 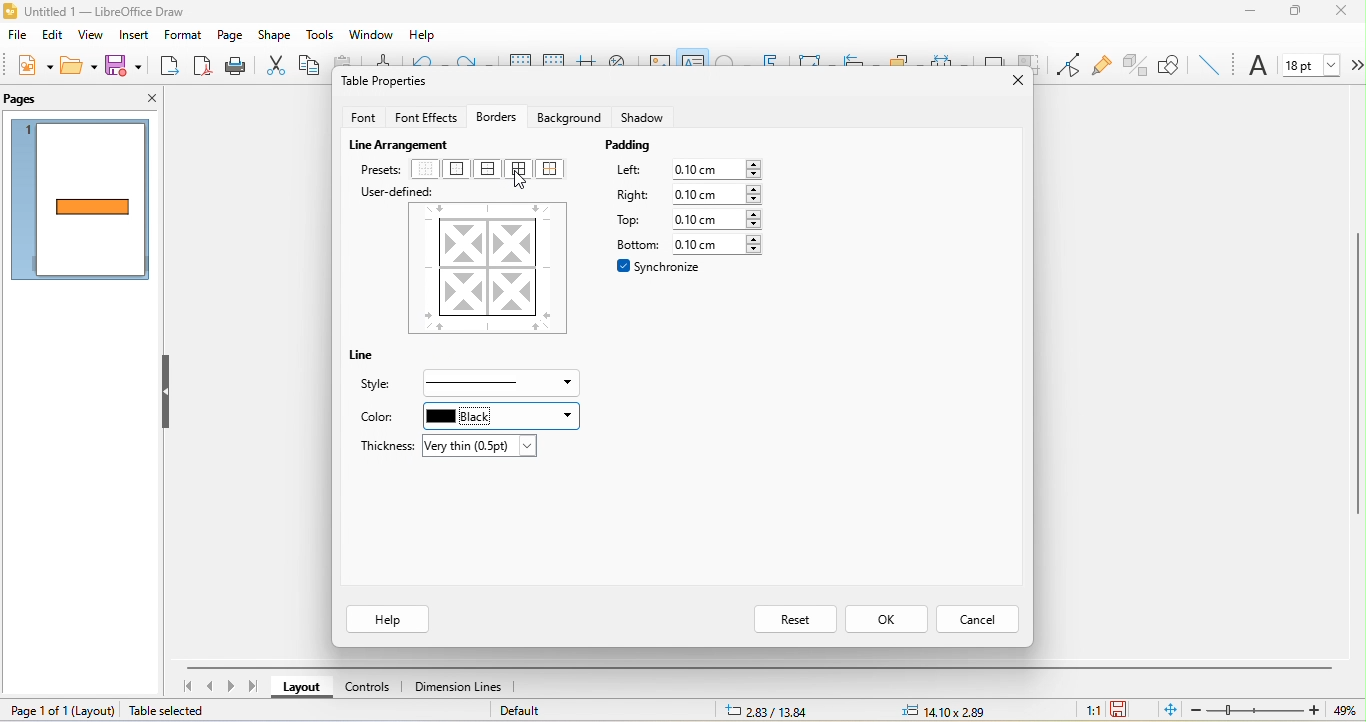 What do you see at coordinates (234, 687) in the screenshot?
I see `next page` at bounding box center [234, 687].